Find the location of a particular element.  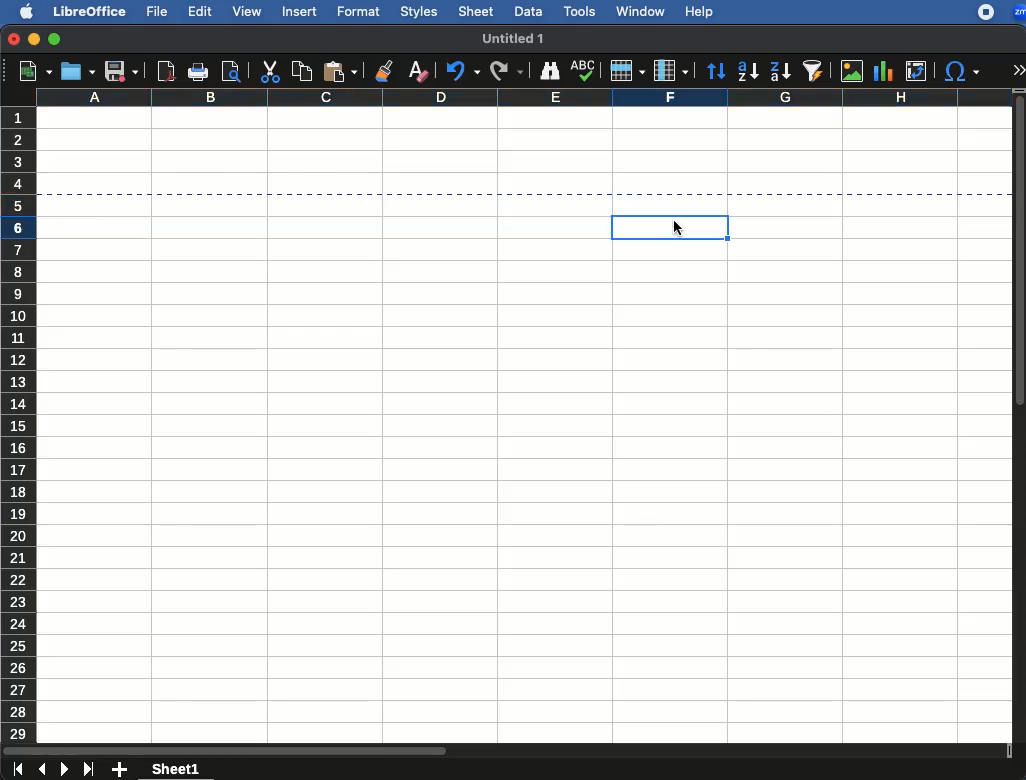

cell selected is located at coordinates (638, 225).